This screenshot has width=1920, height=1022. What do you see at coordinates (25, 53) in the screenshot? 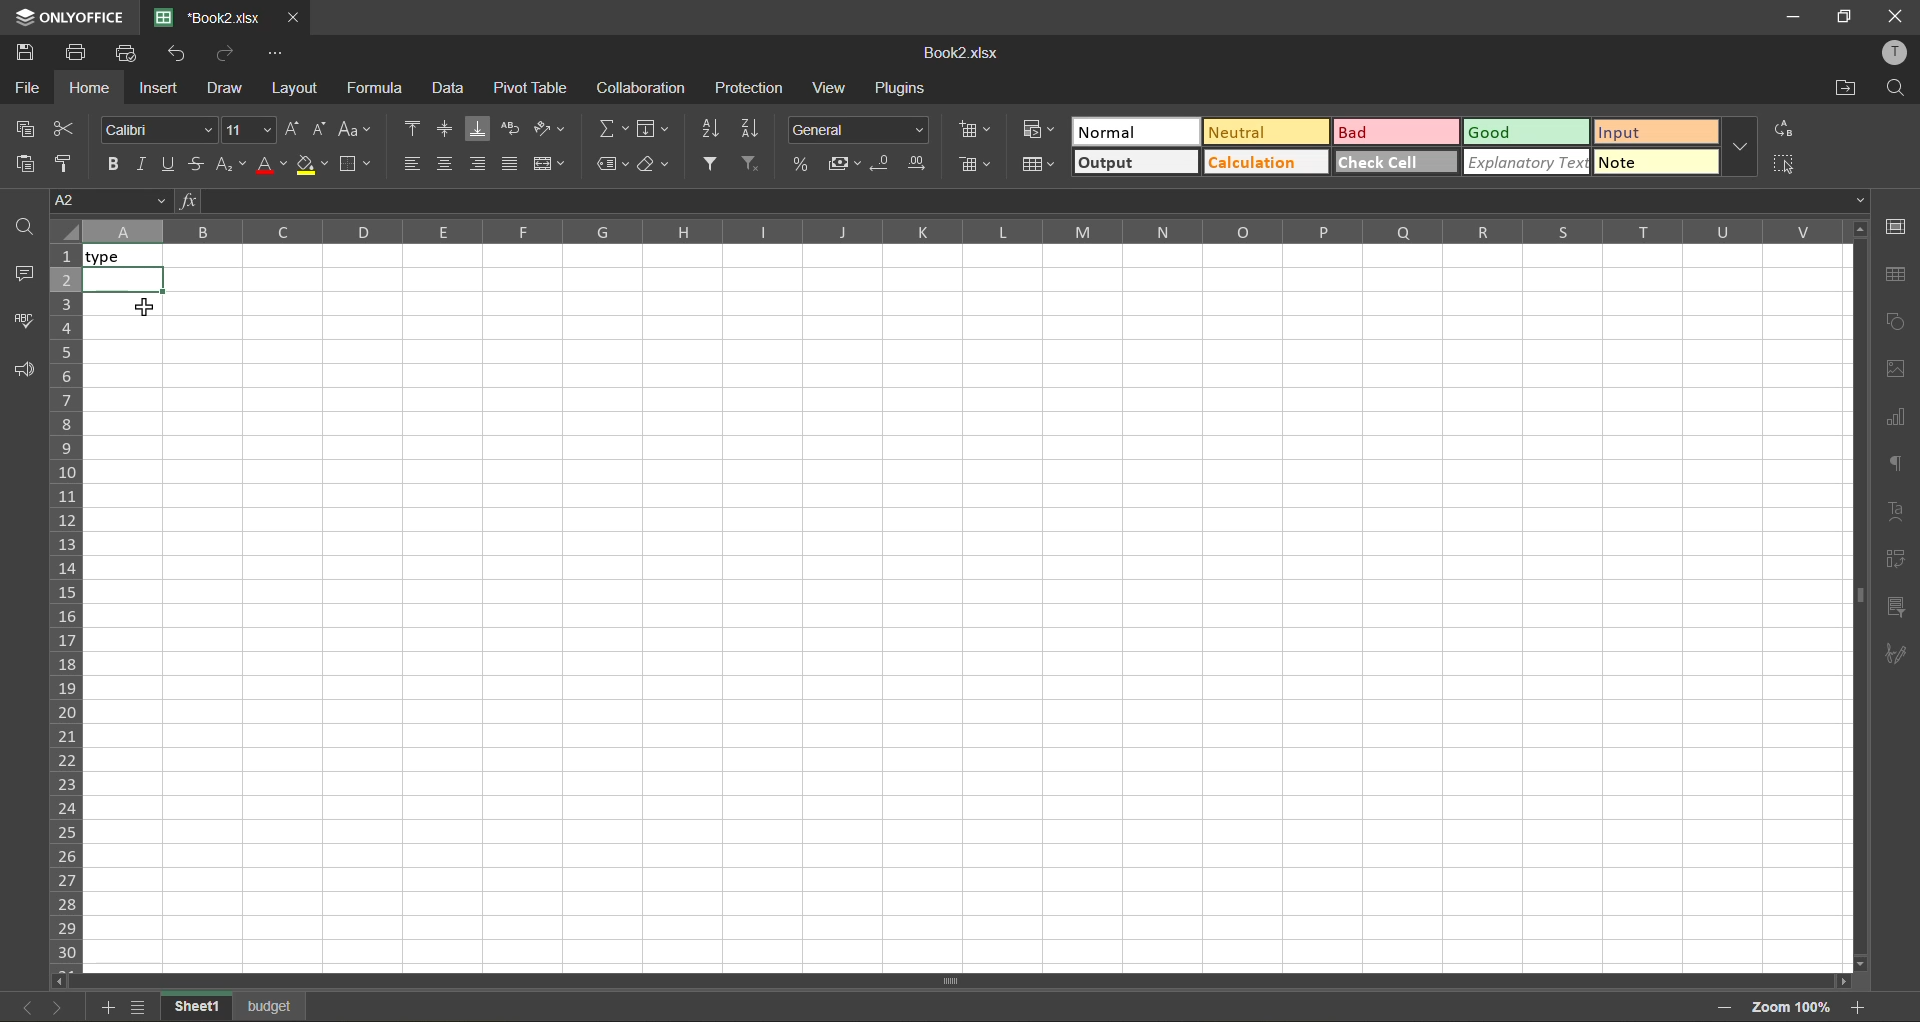
I see `save` at bounding box center [25, 53].